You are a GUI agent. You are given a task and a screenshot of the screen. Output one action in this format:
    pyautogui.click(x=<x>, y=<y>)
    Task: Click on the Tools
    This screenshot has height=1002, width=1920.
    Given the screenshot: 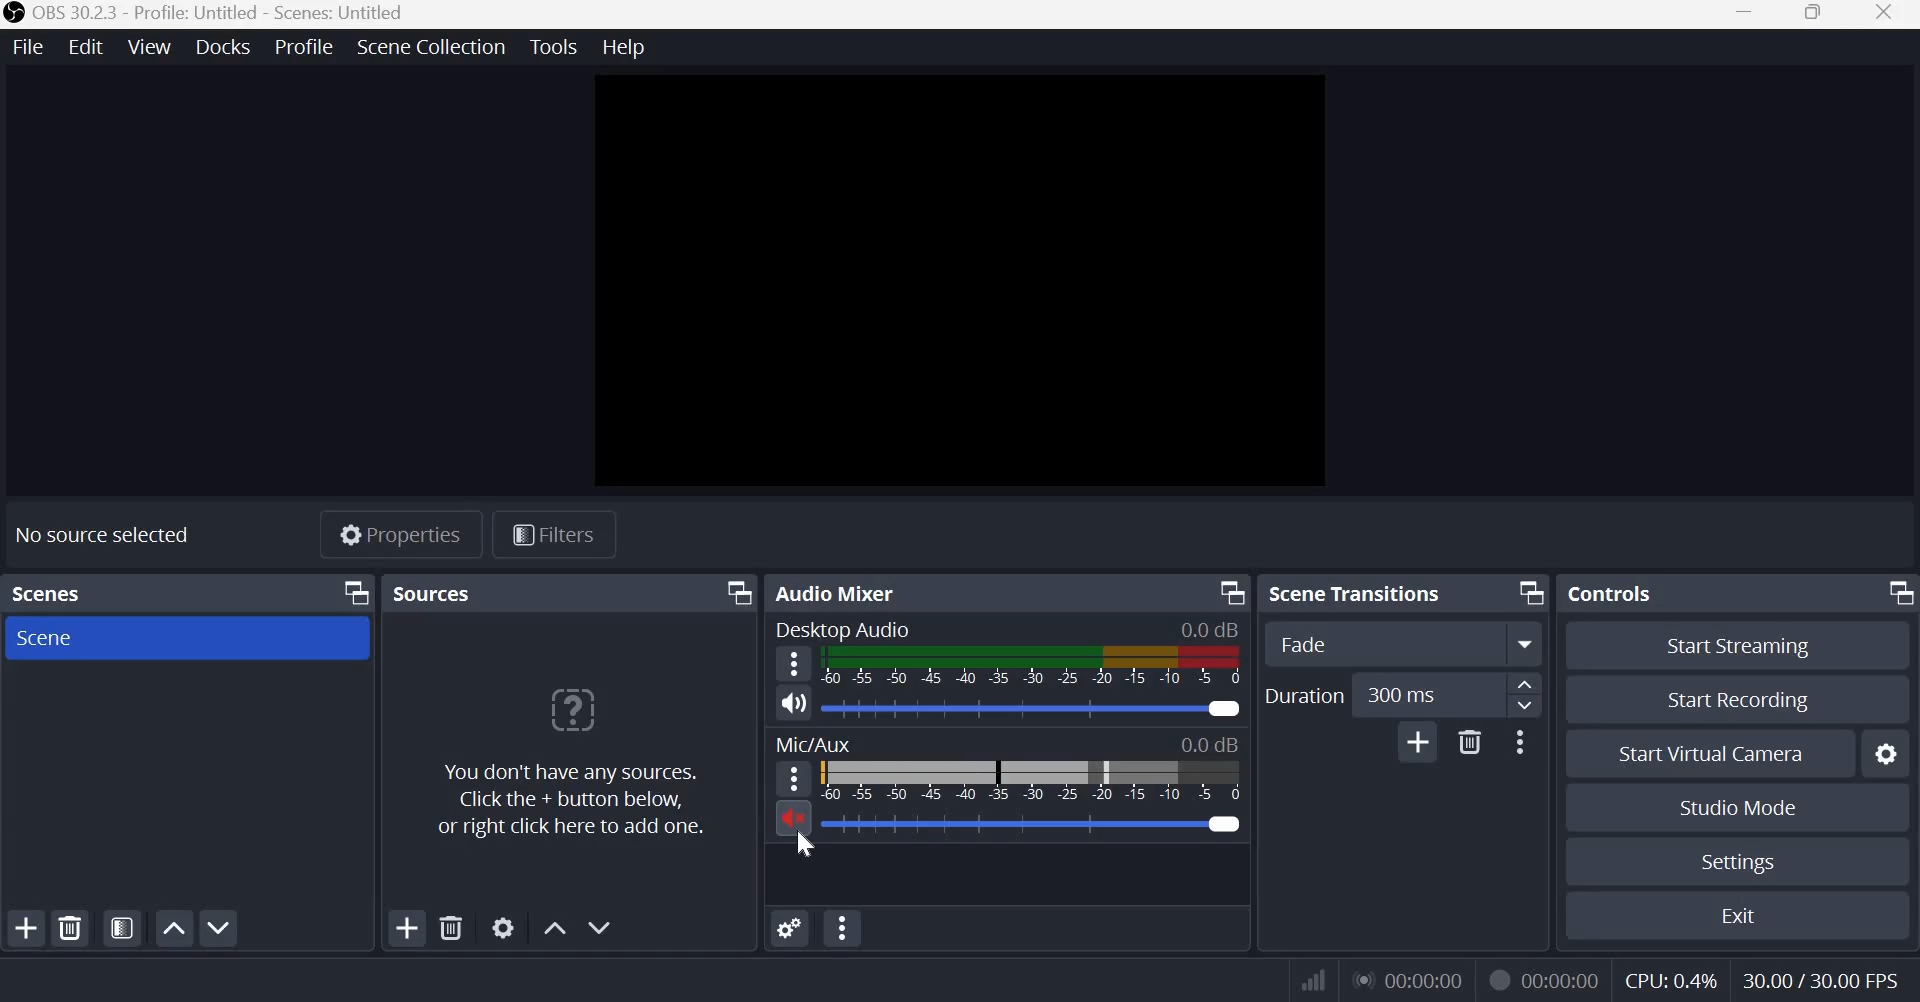 What is the action you would take?
    pyautogui.click(x=554, y=46)
    